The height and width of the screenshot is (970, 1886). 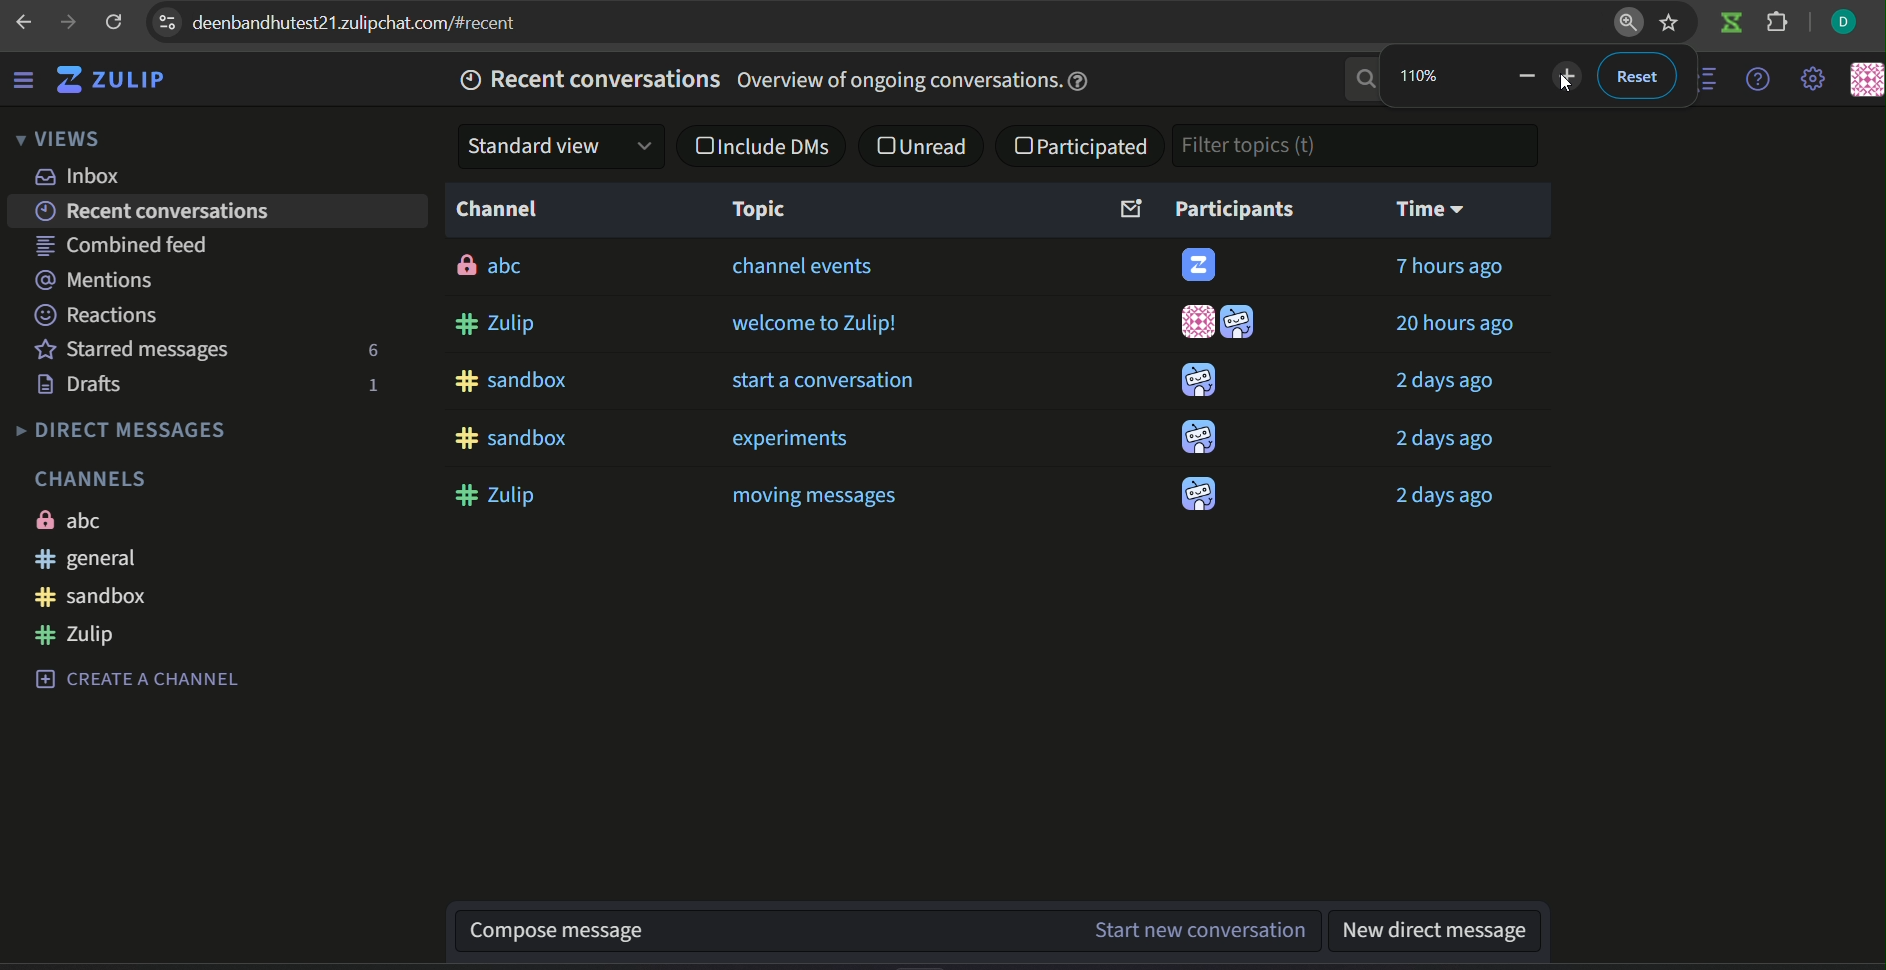 I want to click on #sandbox, so click(x=99, y=598).